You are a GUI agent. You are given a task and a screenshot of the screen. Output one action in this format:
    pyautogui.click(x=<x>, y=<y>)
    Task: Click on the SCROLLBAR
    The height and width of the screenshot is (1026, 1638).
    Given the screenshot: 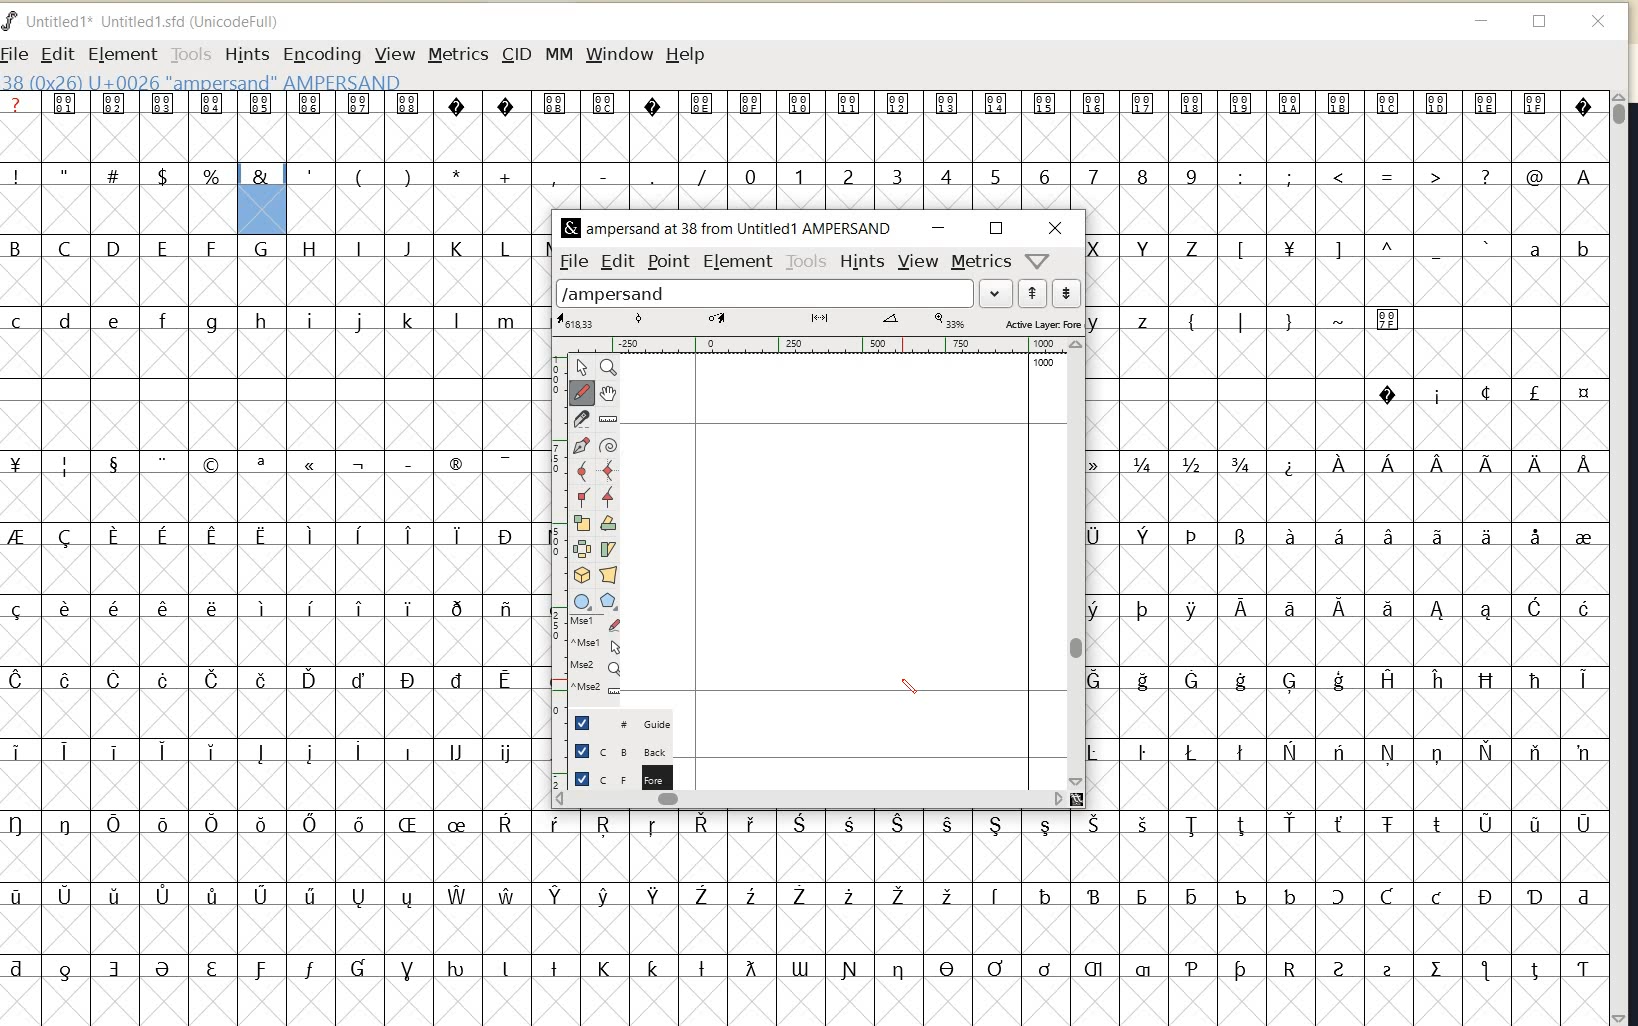 What is the action you would take?
    pyautogui.click(x=811, y=802)
    